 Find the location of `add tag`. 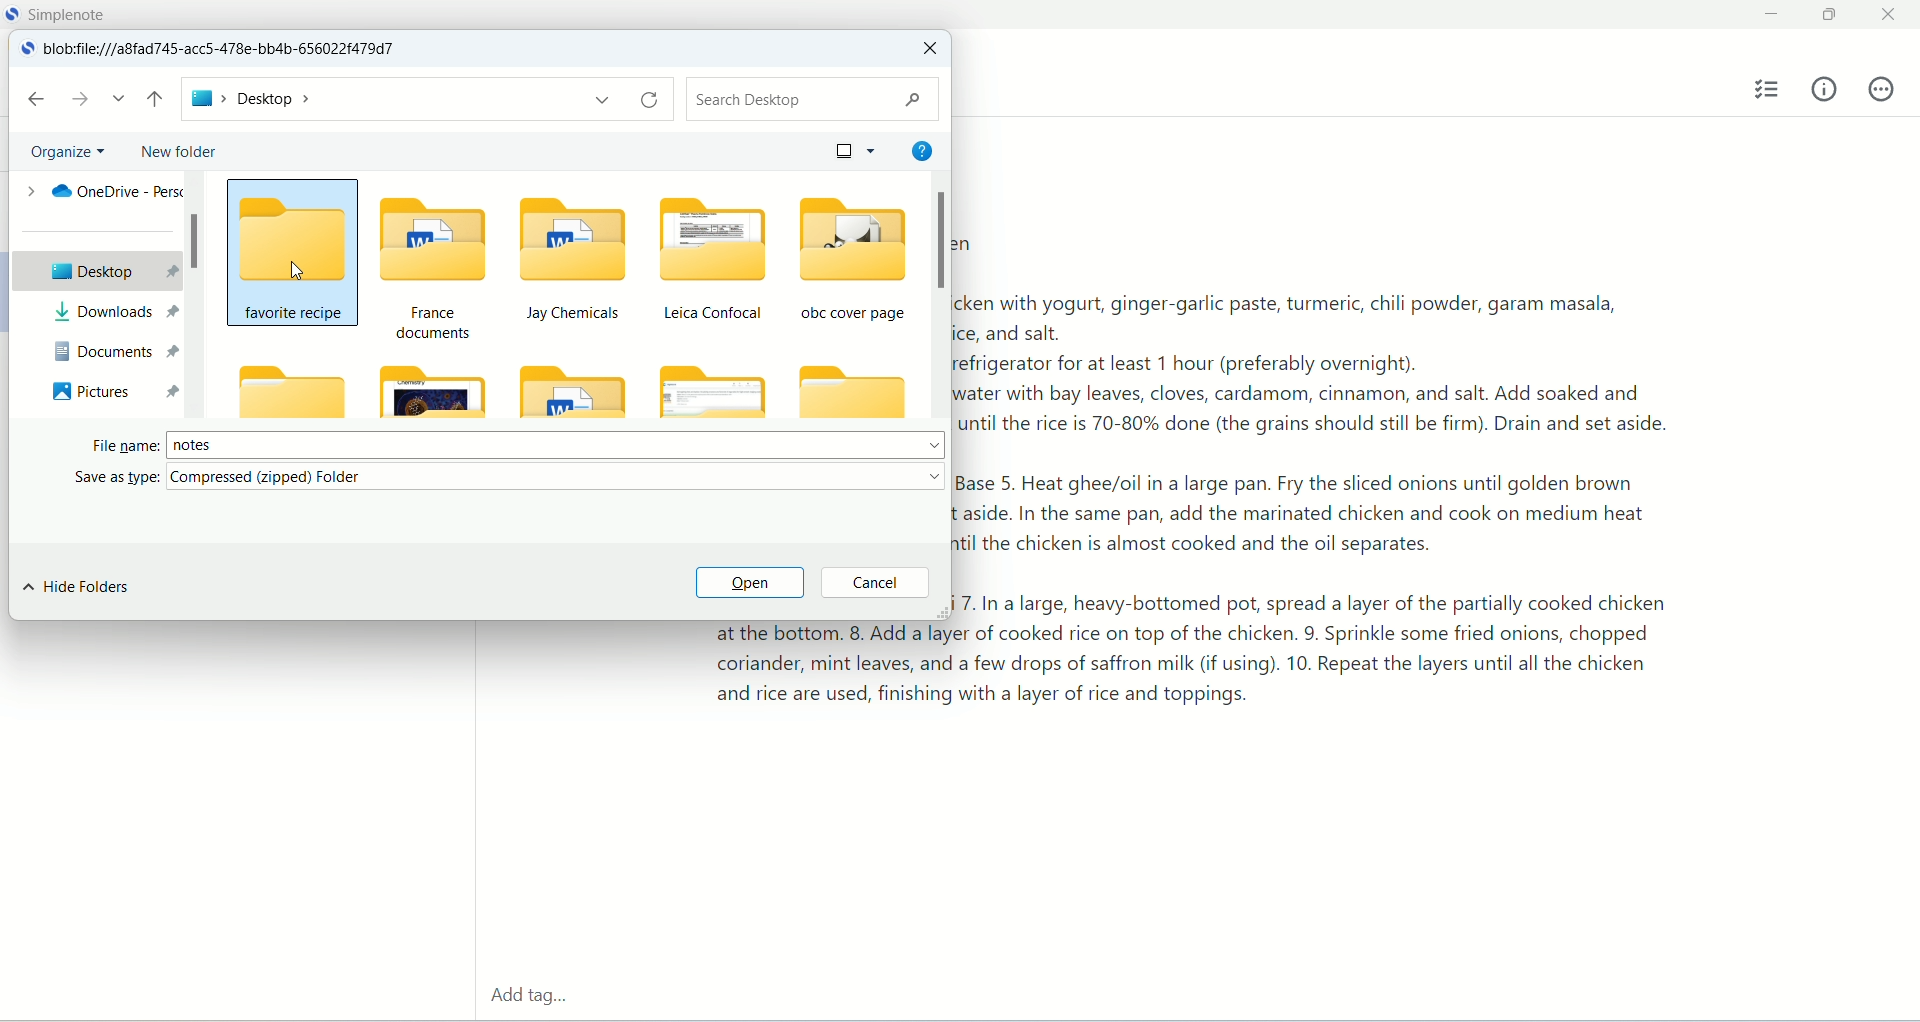

add tag is located at coordinates (526, 998).